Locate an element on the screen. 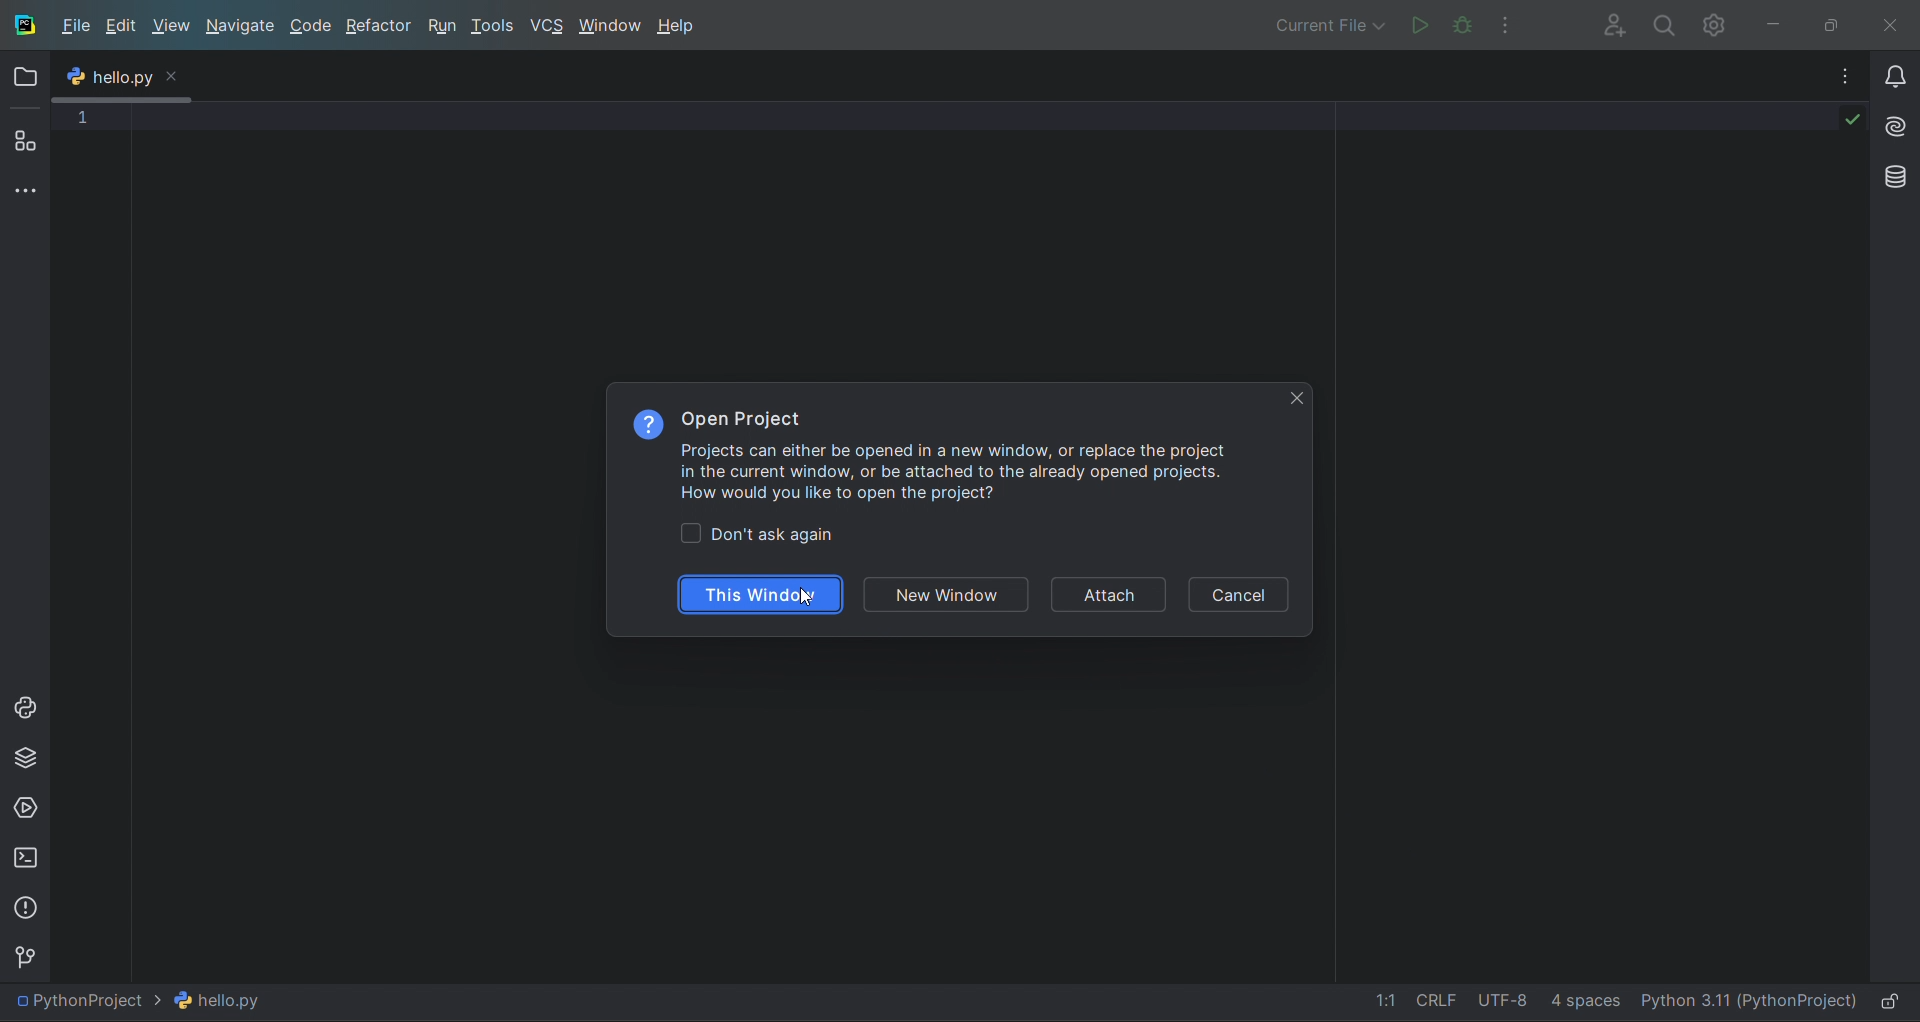 The height and width of the screenshot is (1022, 1920). run is located at coordinates (443, 27).